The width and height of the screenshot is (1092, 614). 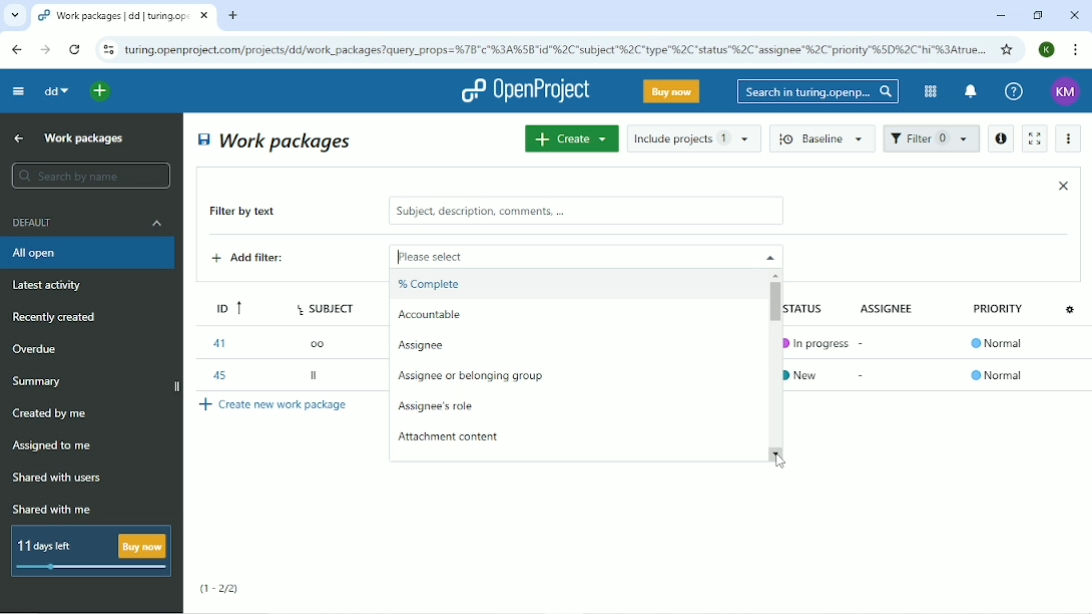 I want to click on Buy now, so click(x=672, y=91).